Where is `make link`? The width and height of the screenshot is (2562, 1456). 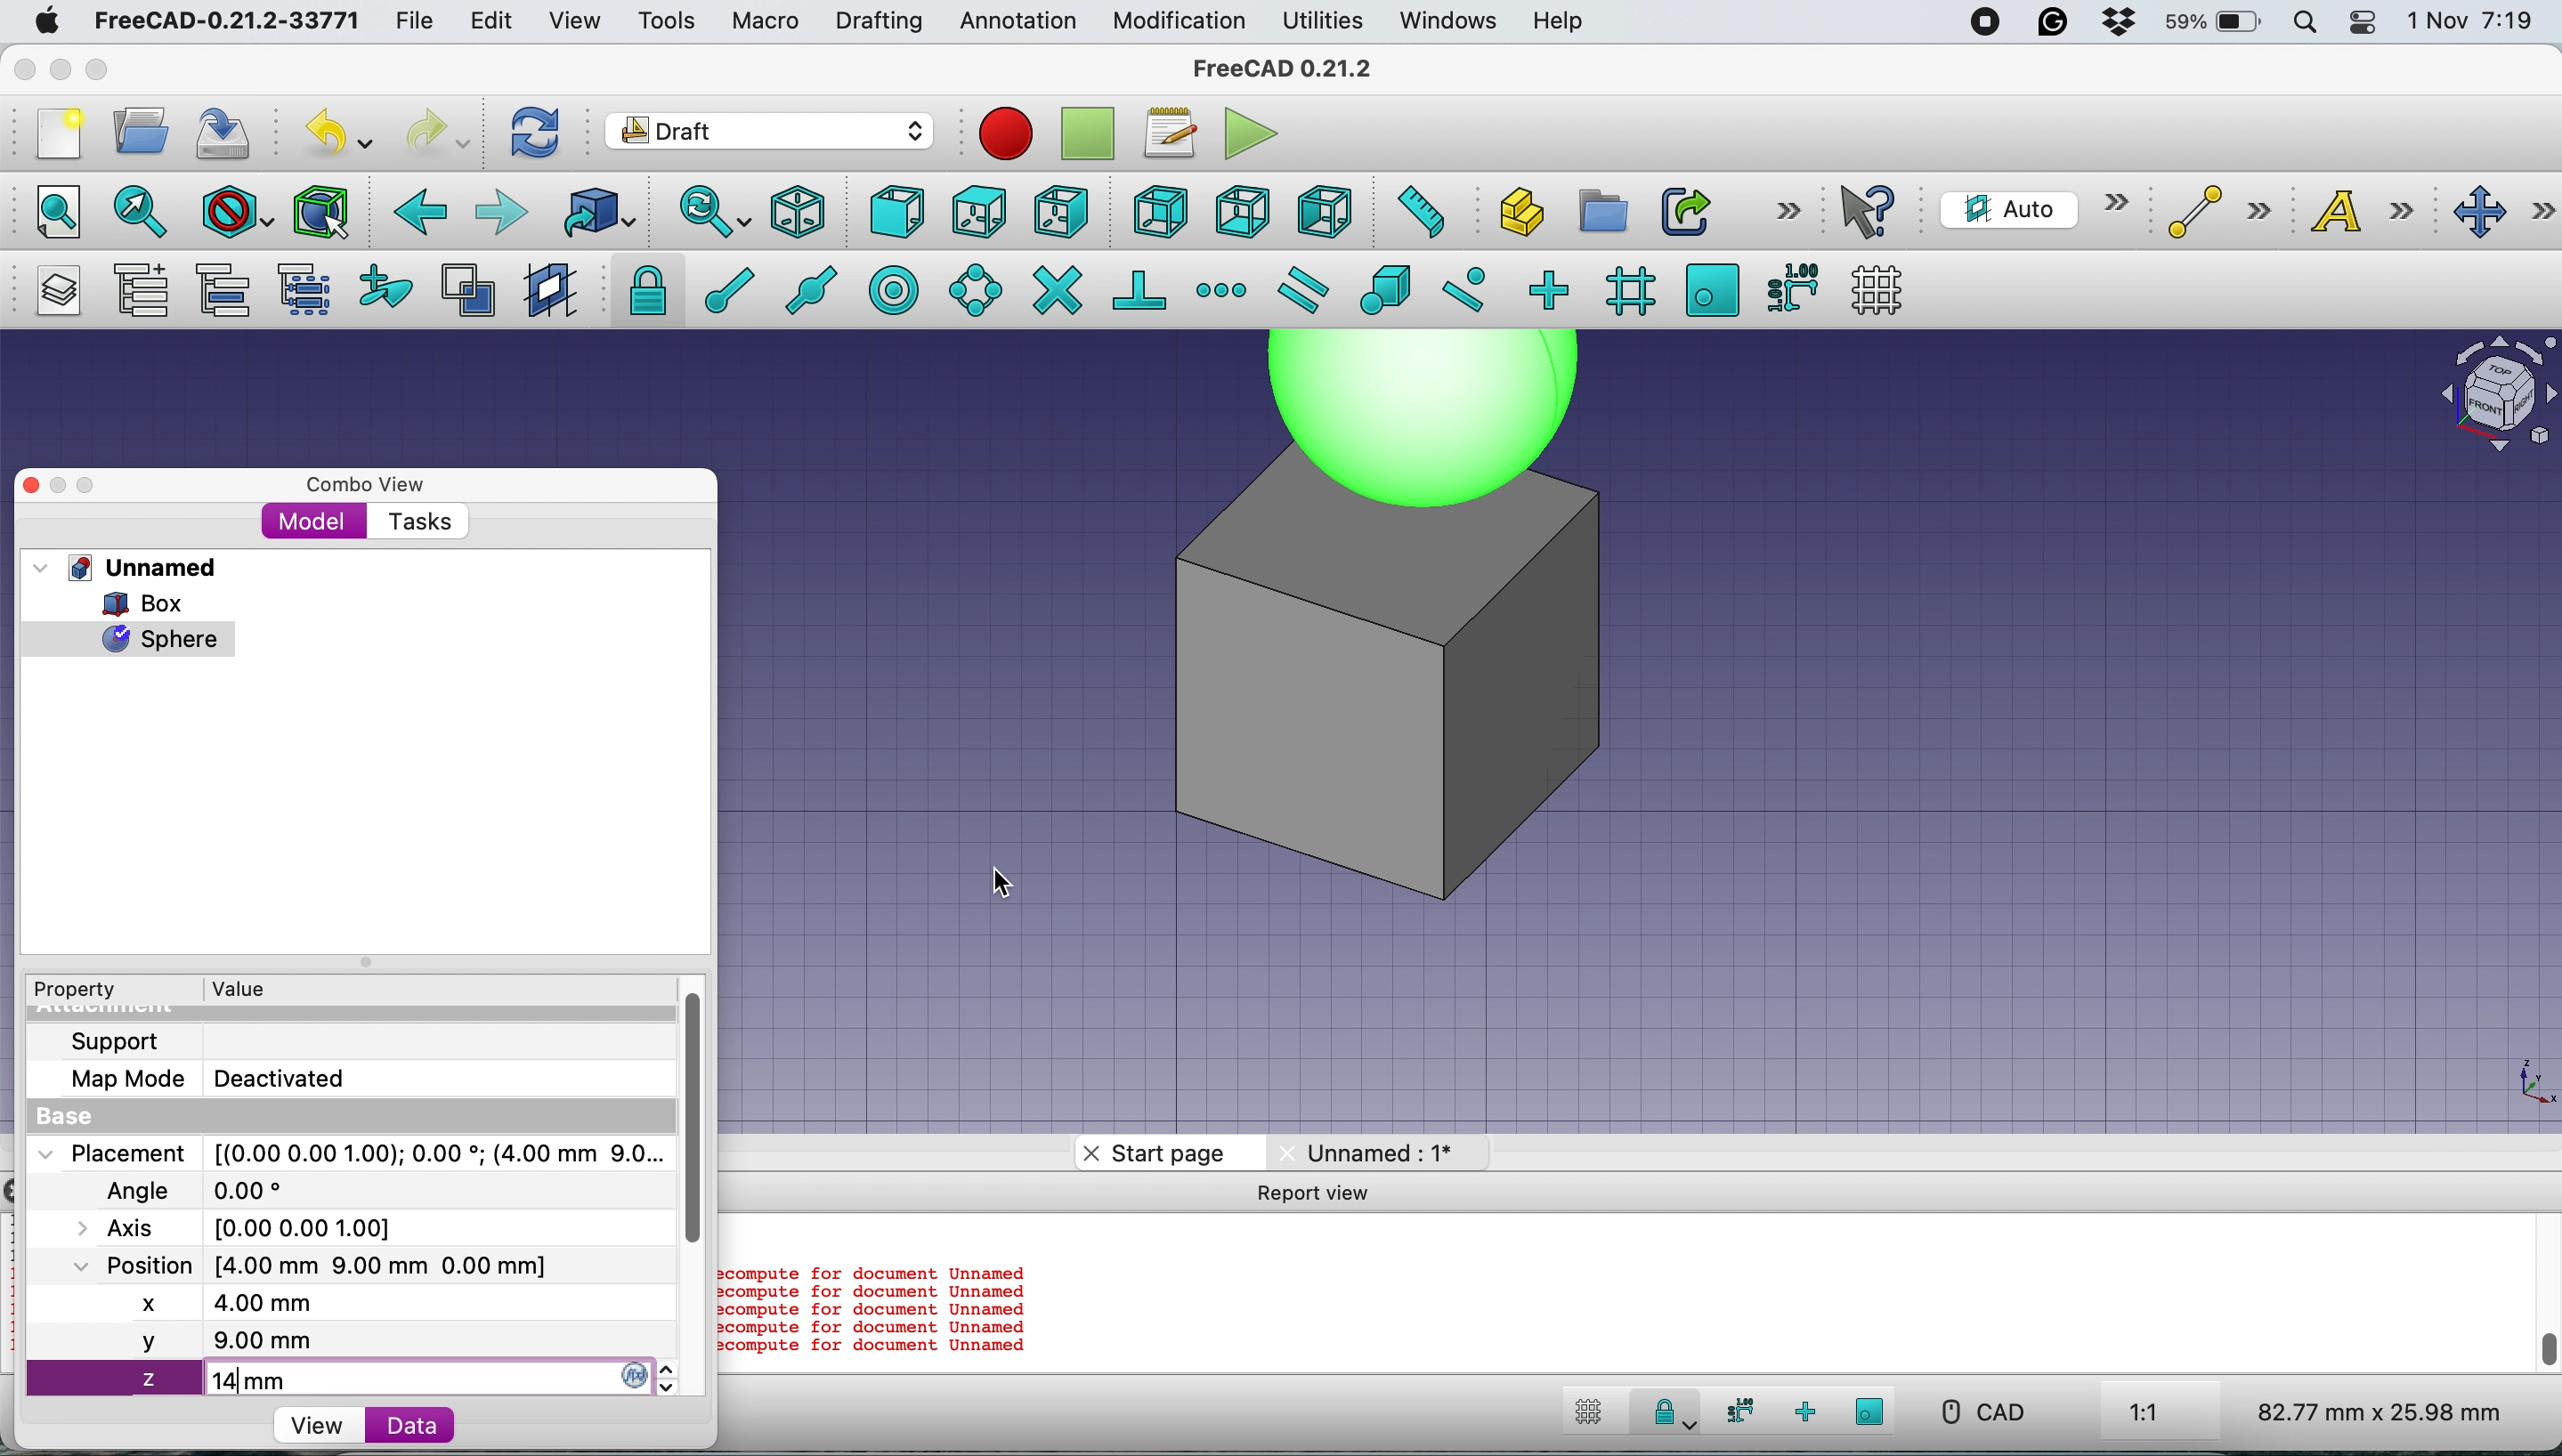 make link is located at coordinates (1685, 210).